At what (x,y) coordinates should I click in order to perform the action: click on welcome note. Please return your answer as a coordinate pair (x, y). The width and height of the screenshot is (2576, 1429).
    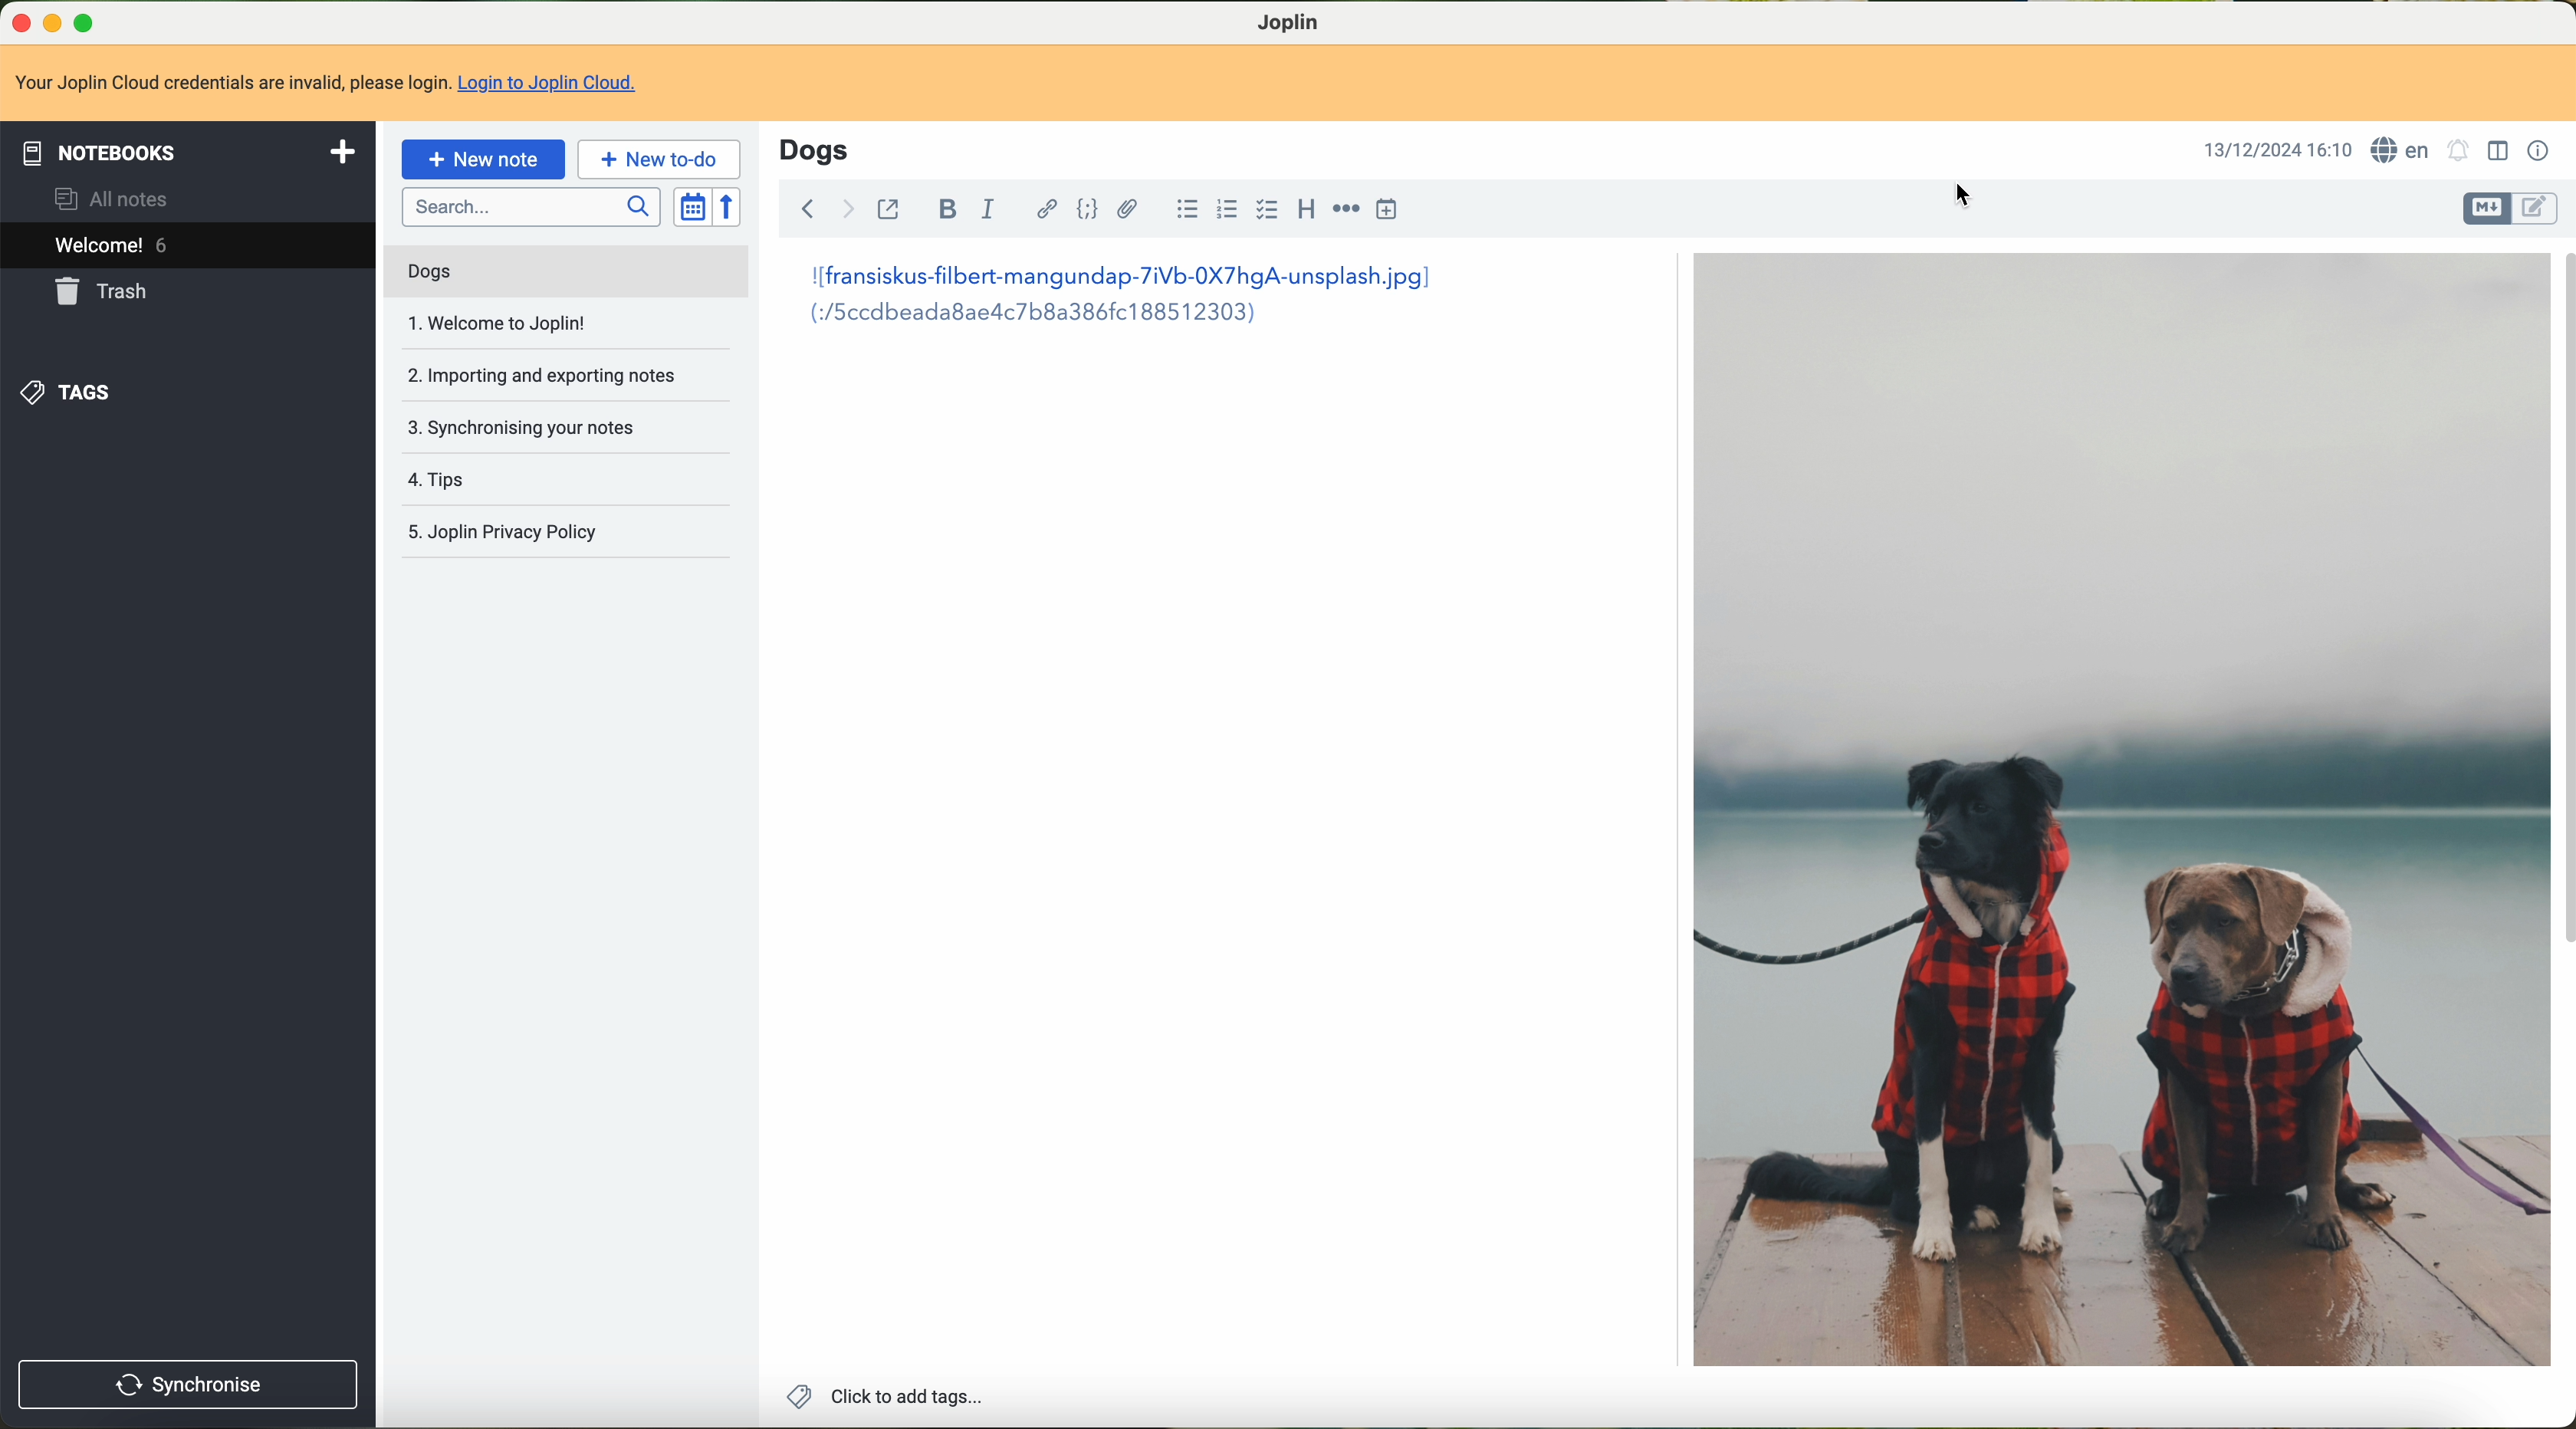
    Looking at the image, I should click on (497, 325).